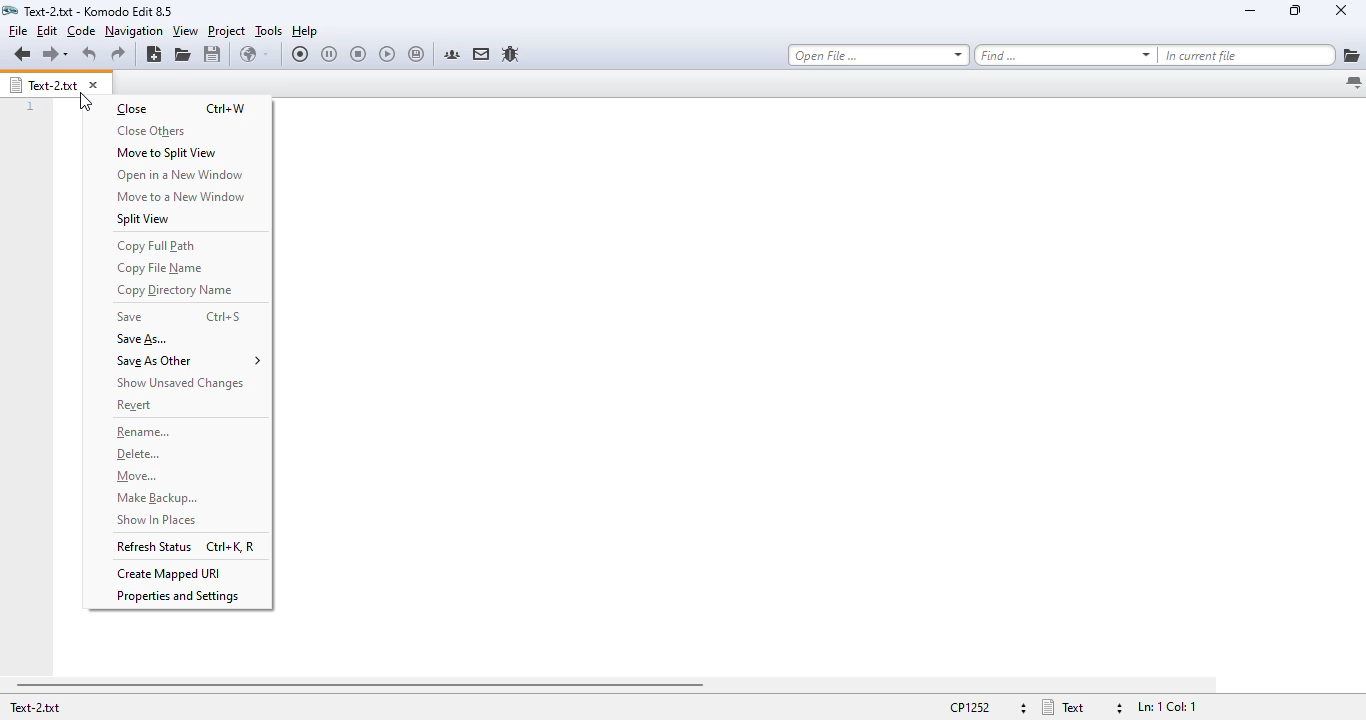  Describe the element at coordinates (143, 219) in the screenshot. I see `split view` at that location.